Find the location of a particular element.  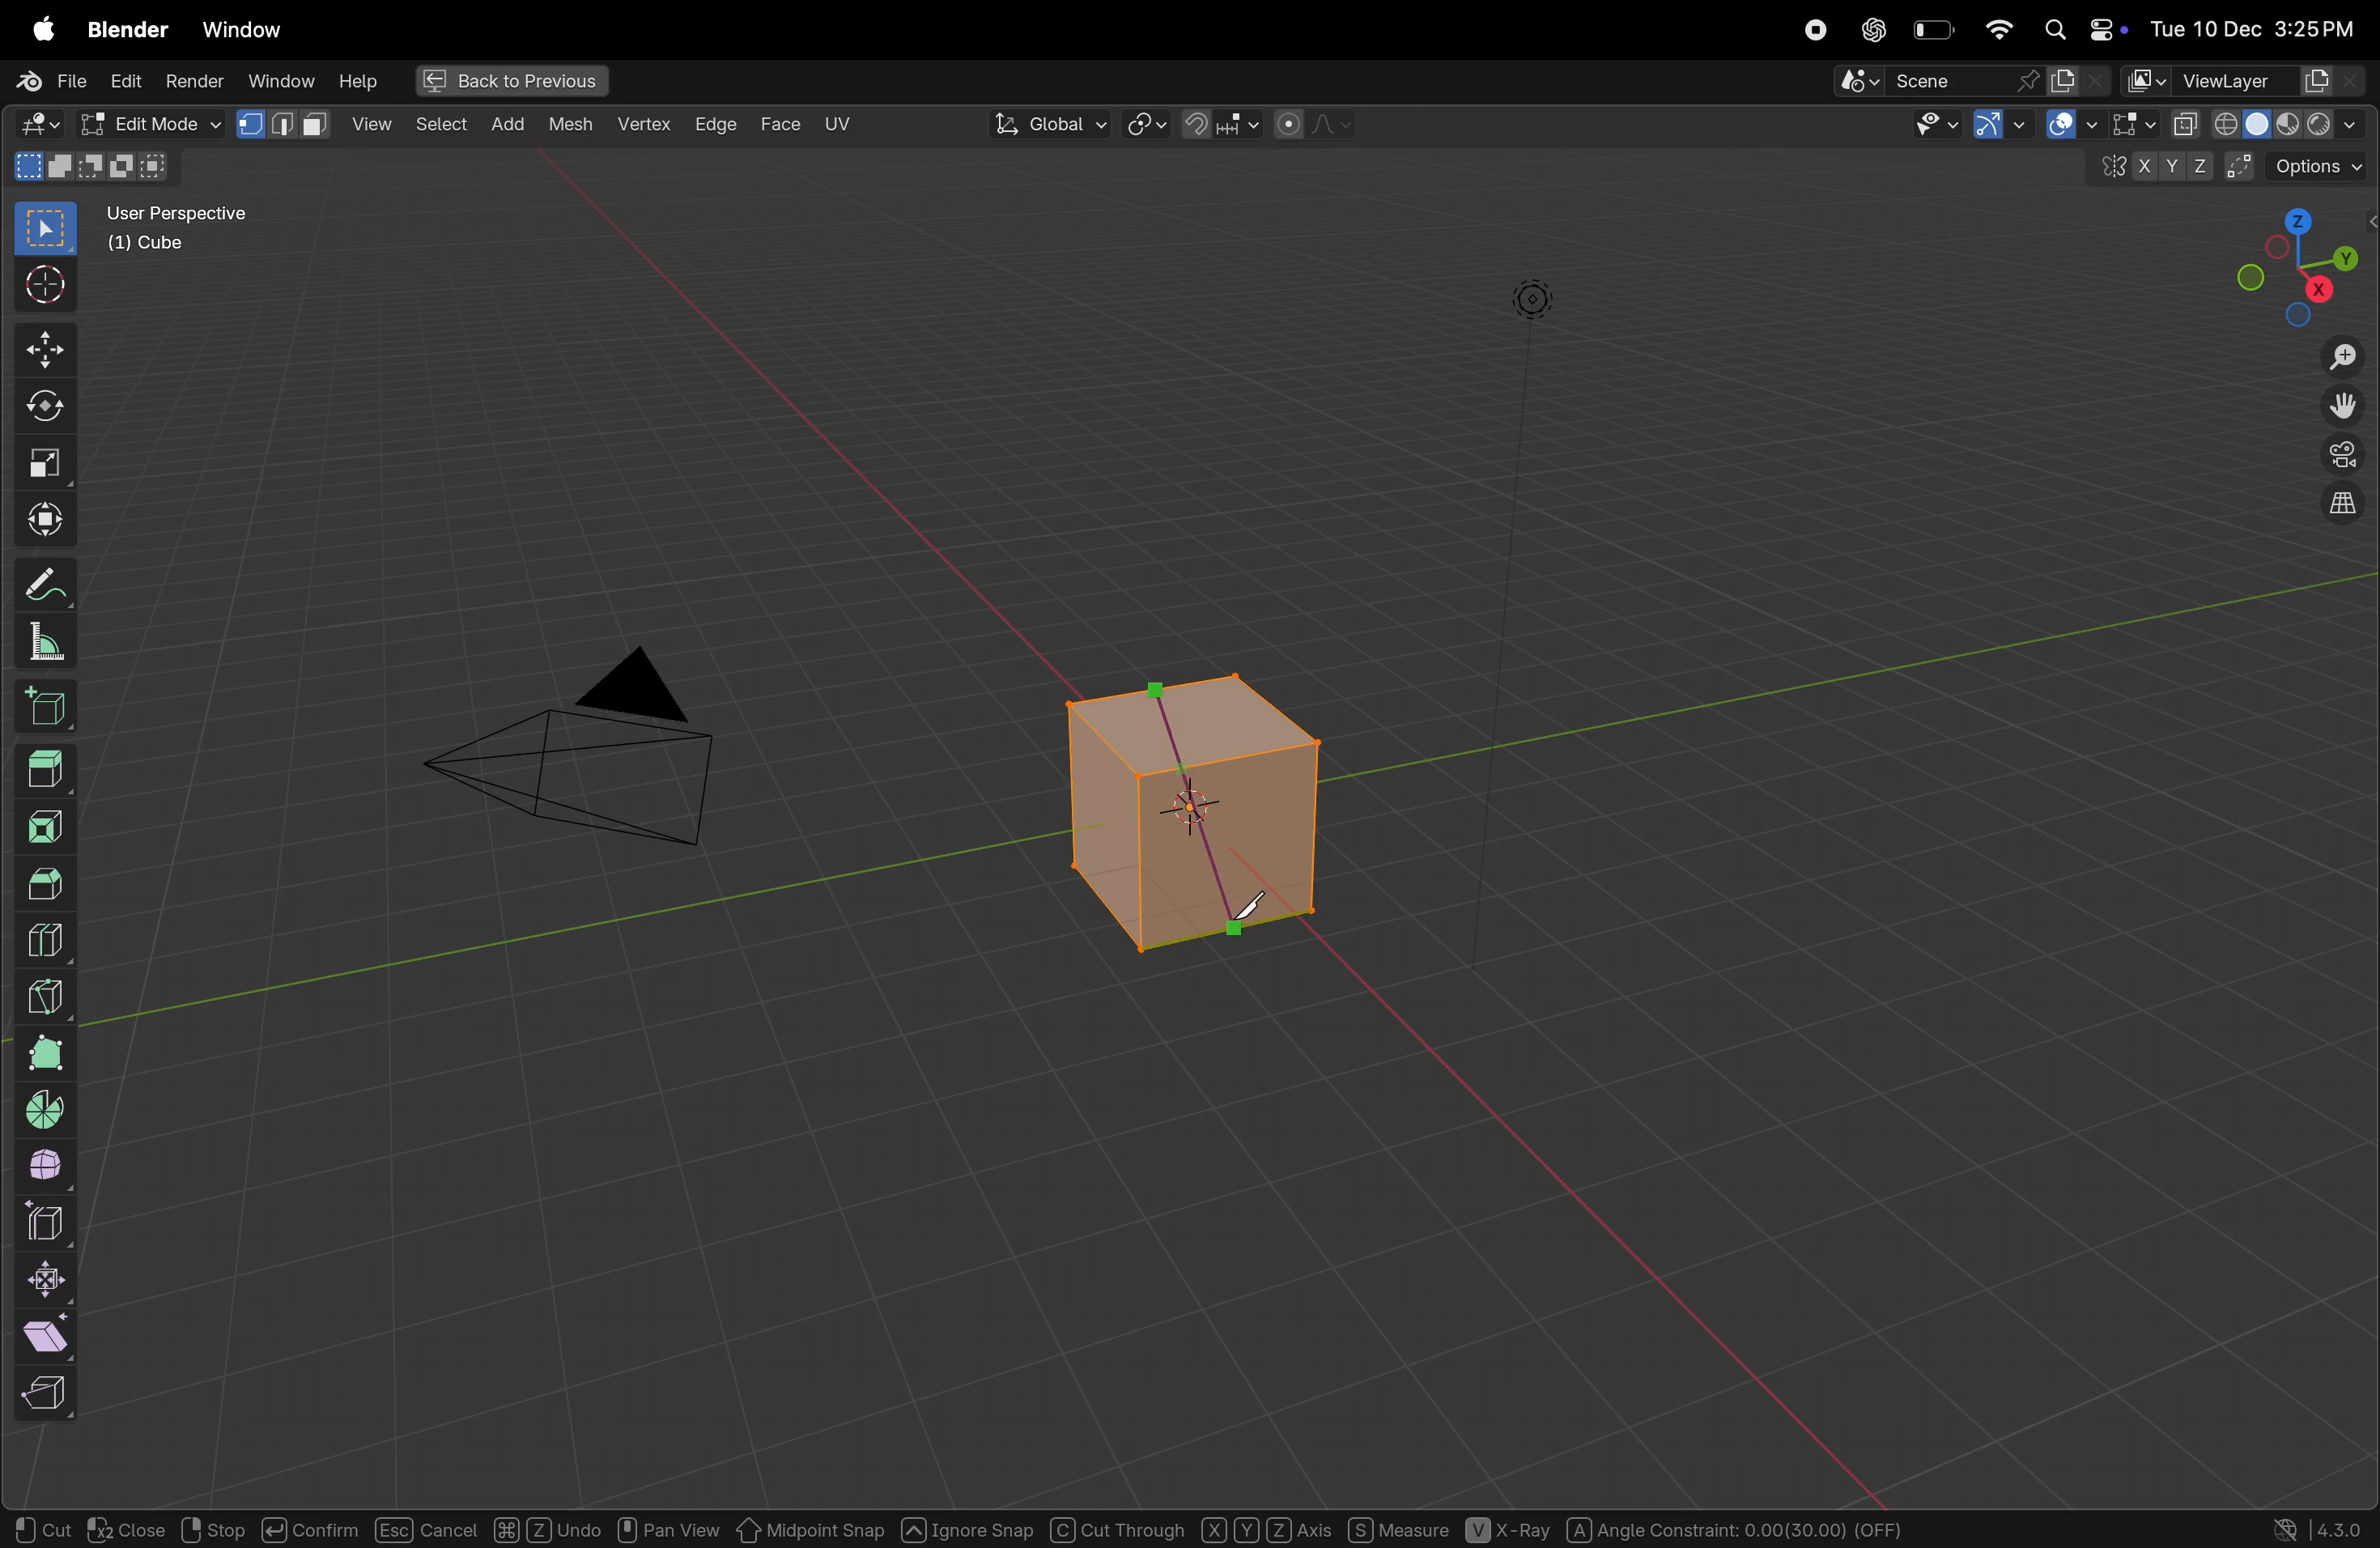

Wifi is located at coordinates (1995, 29).